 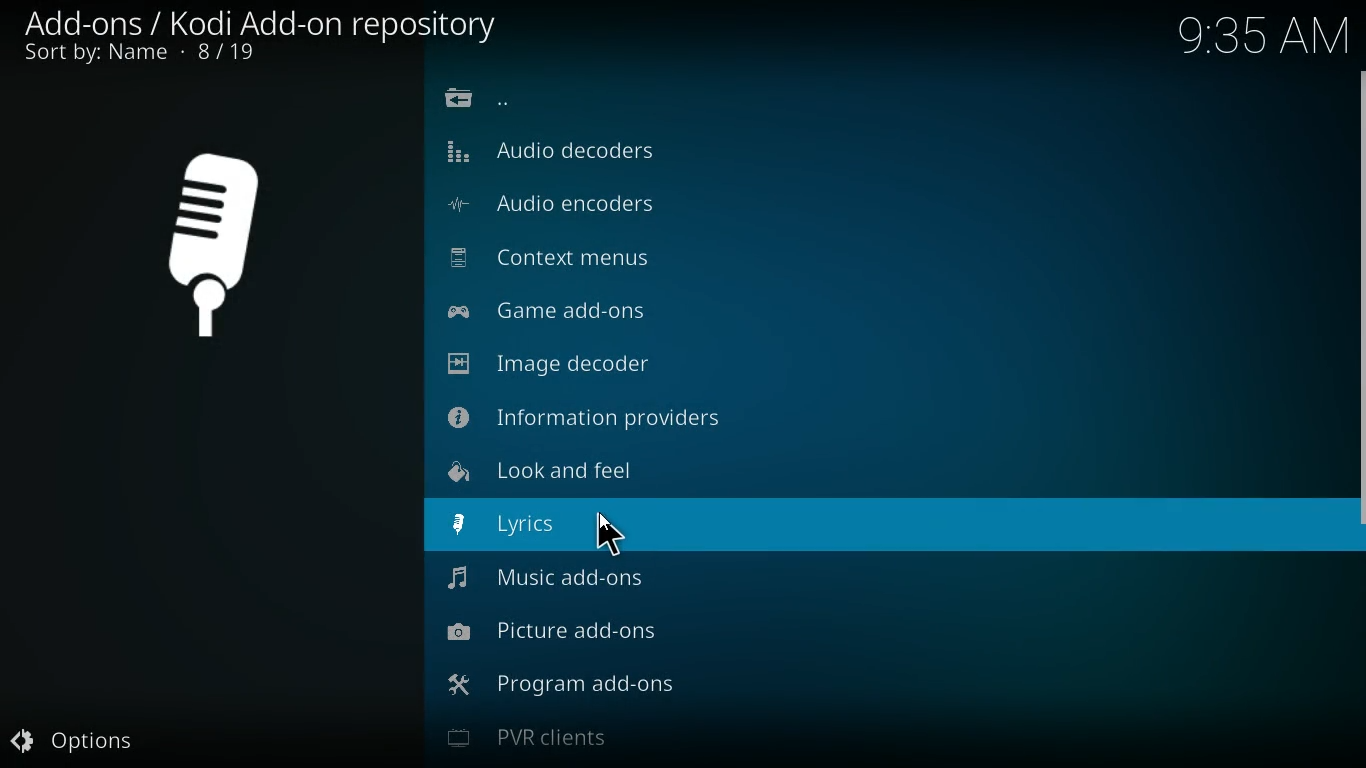 I want to click on music add-ons, so click(x=562, y=586).